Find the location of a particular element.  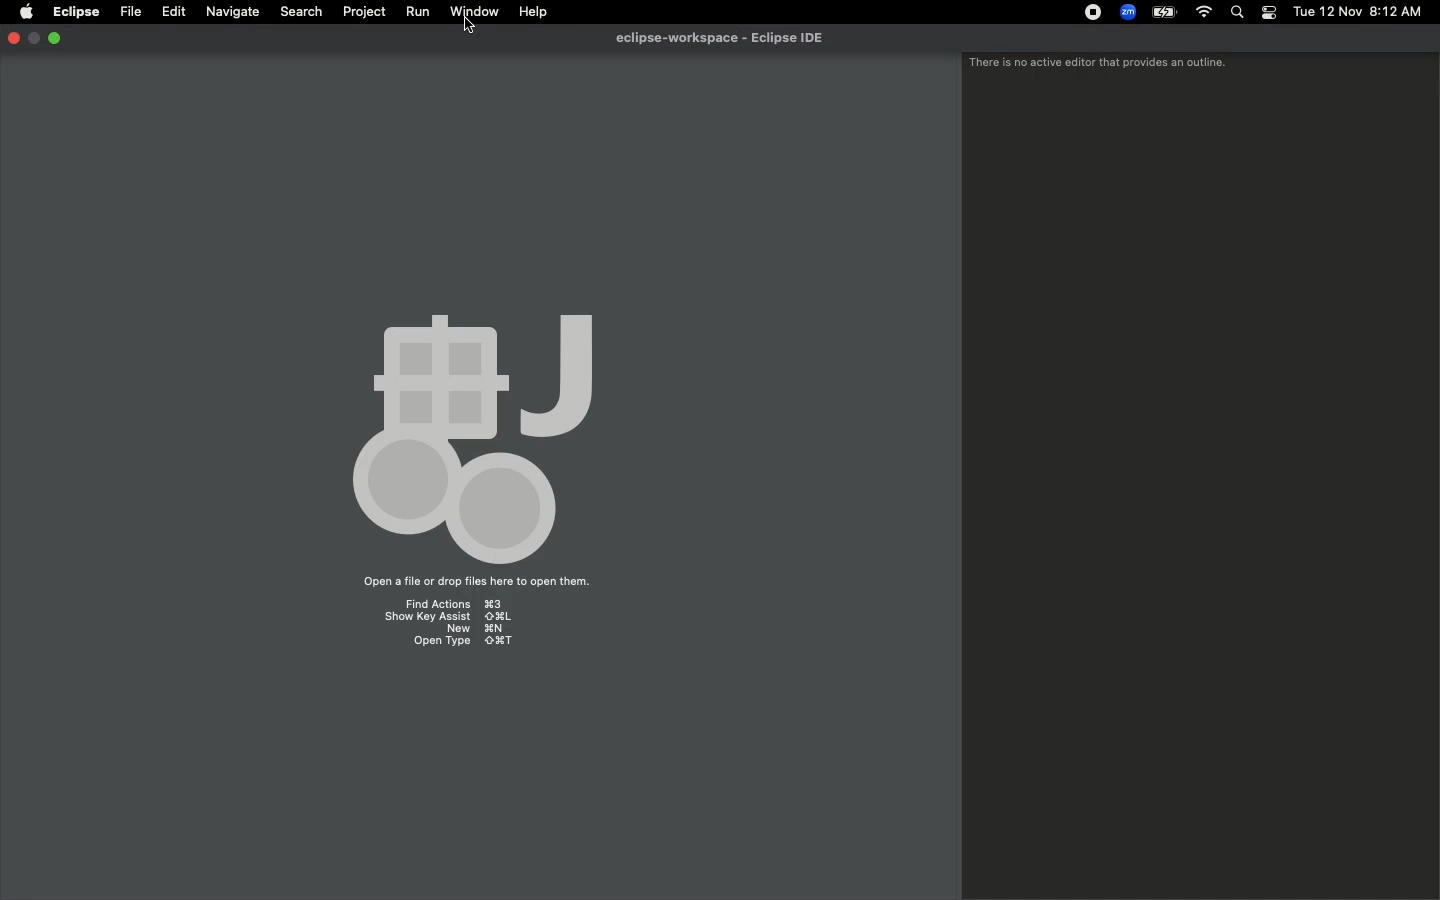

Minimize is located at coordinates (34, 39).